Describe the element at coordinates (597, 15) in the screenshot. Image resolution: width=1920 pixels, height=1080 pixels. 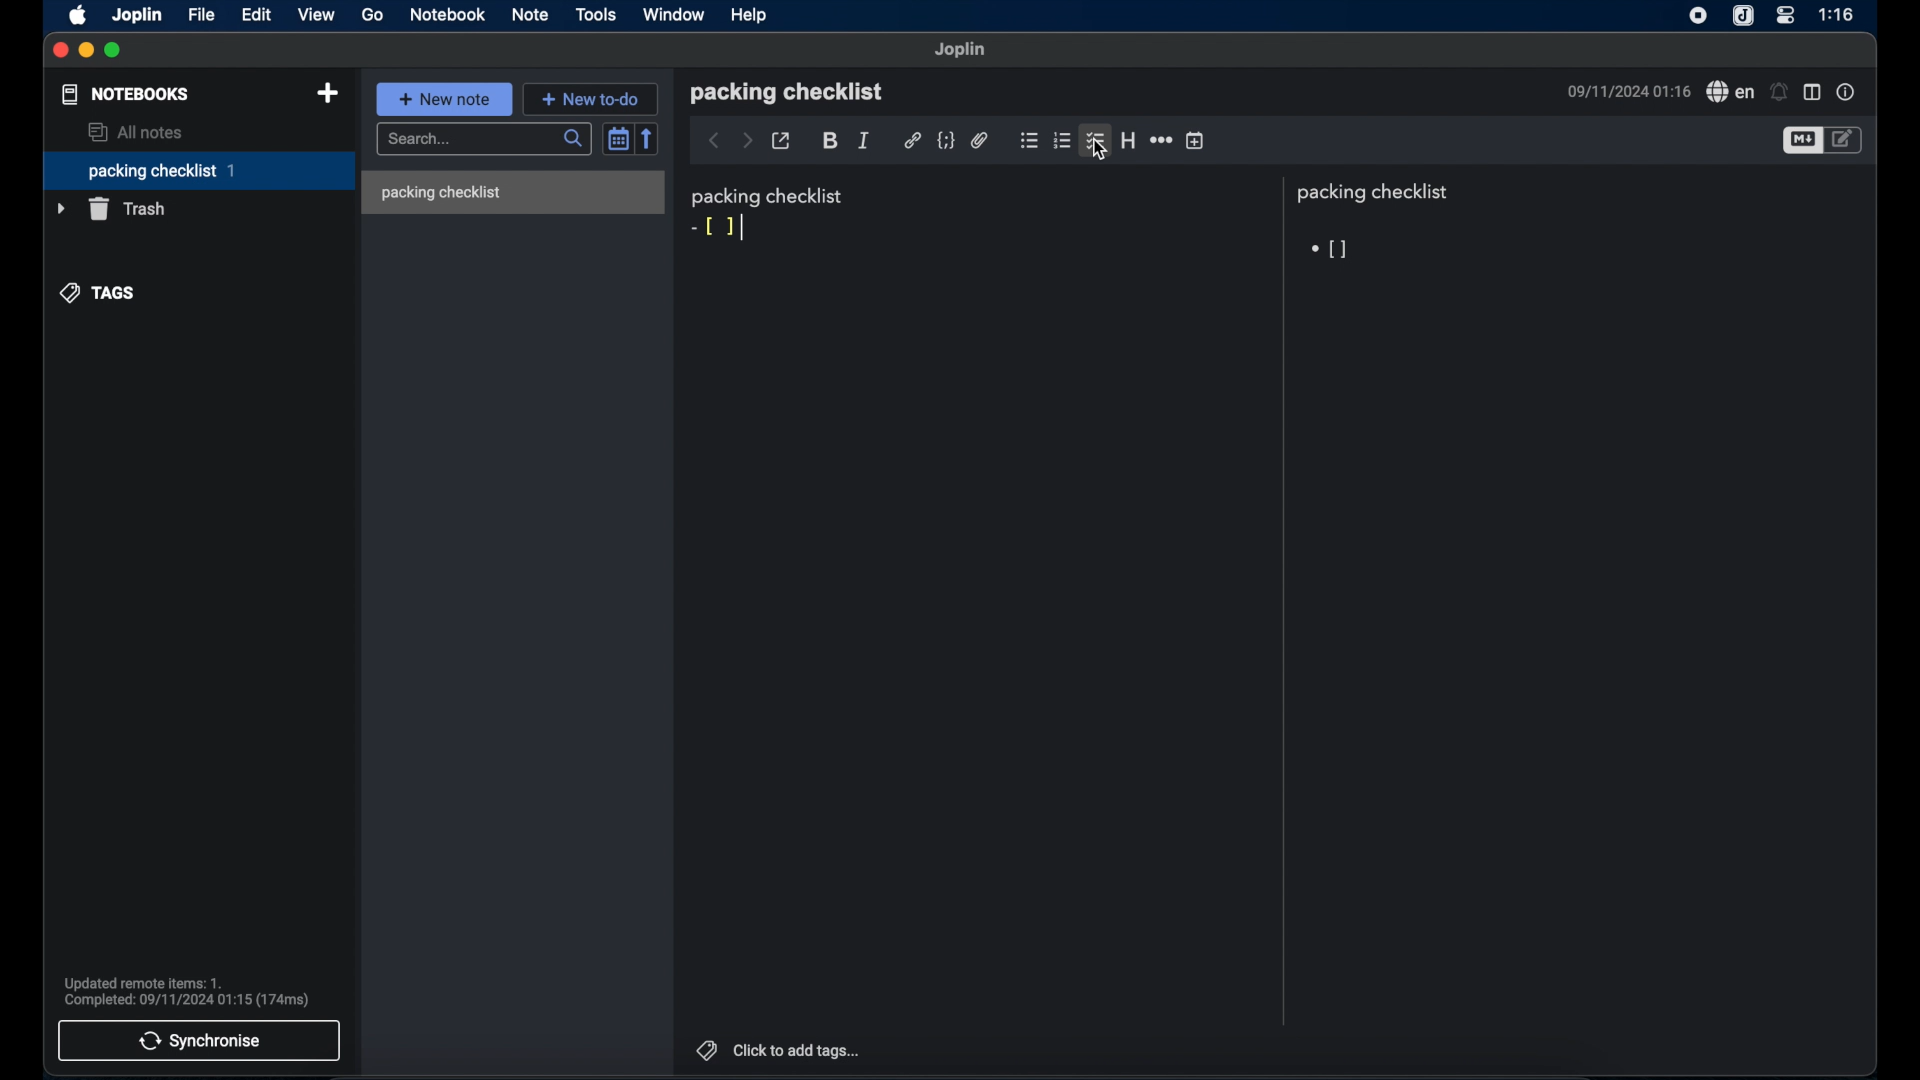
I see `tools` at that location.